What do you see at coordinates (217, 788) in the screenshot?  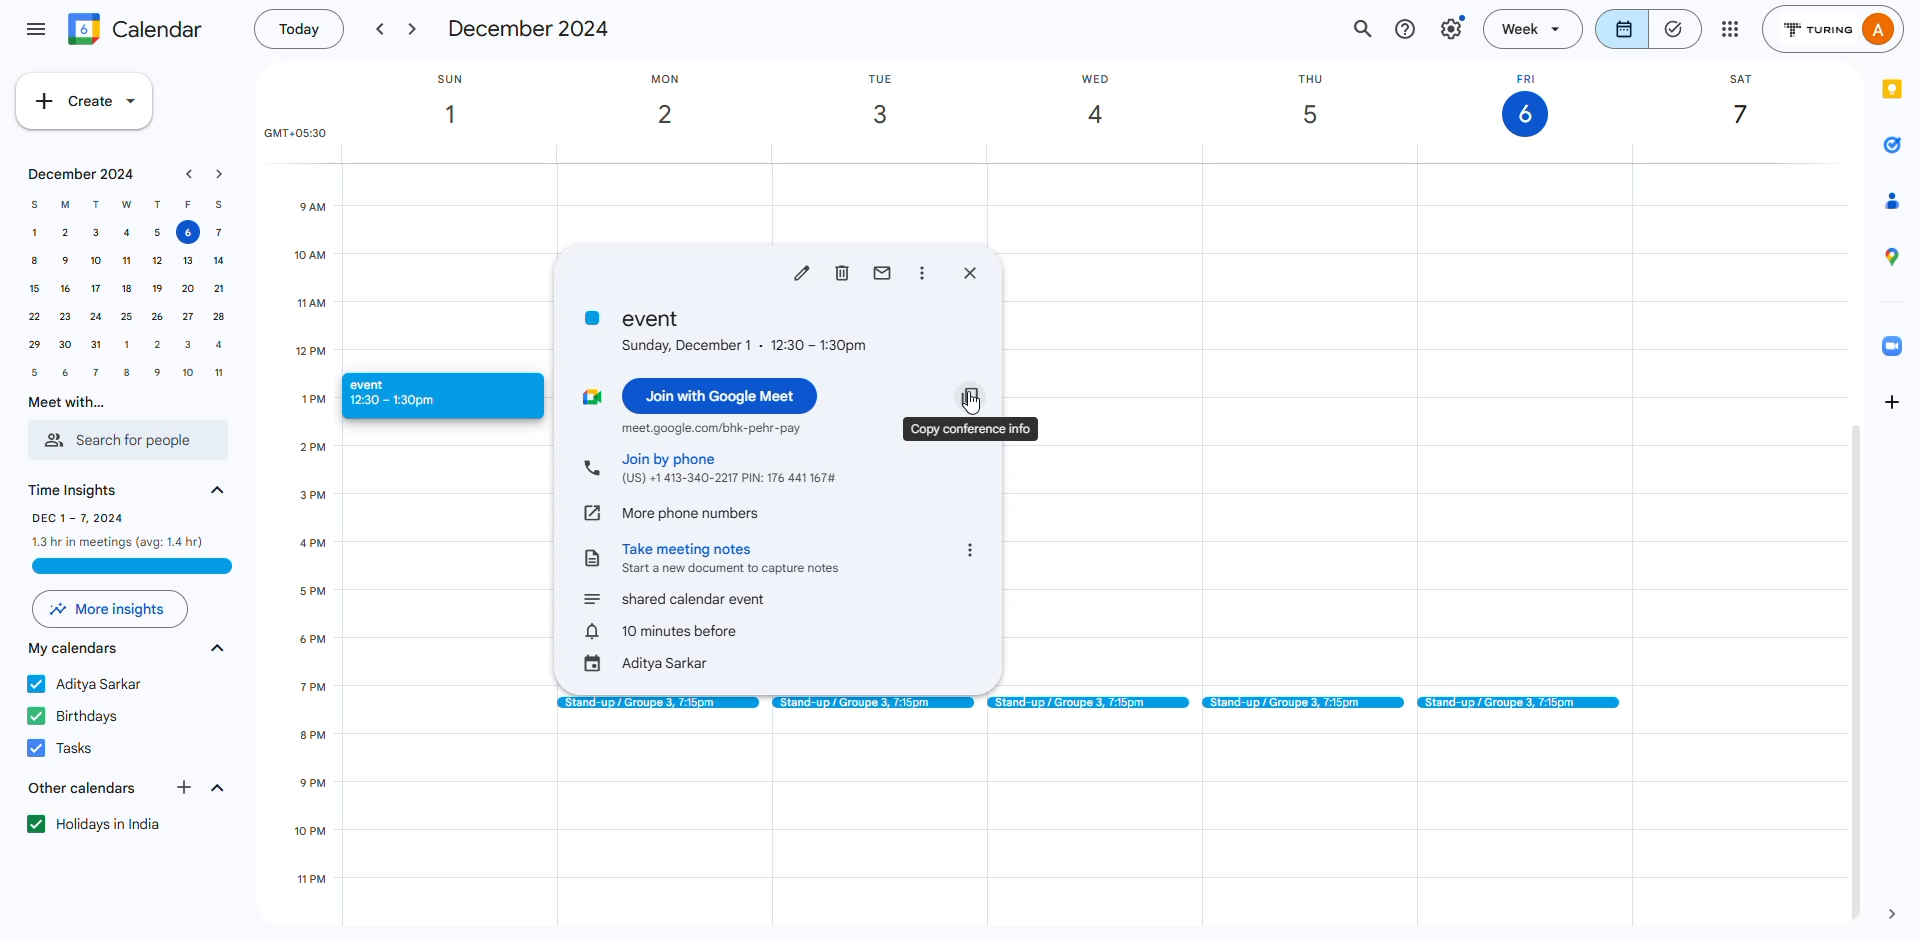 I see `collapse` at bounding box center [217, 788].